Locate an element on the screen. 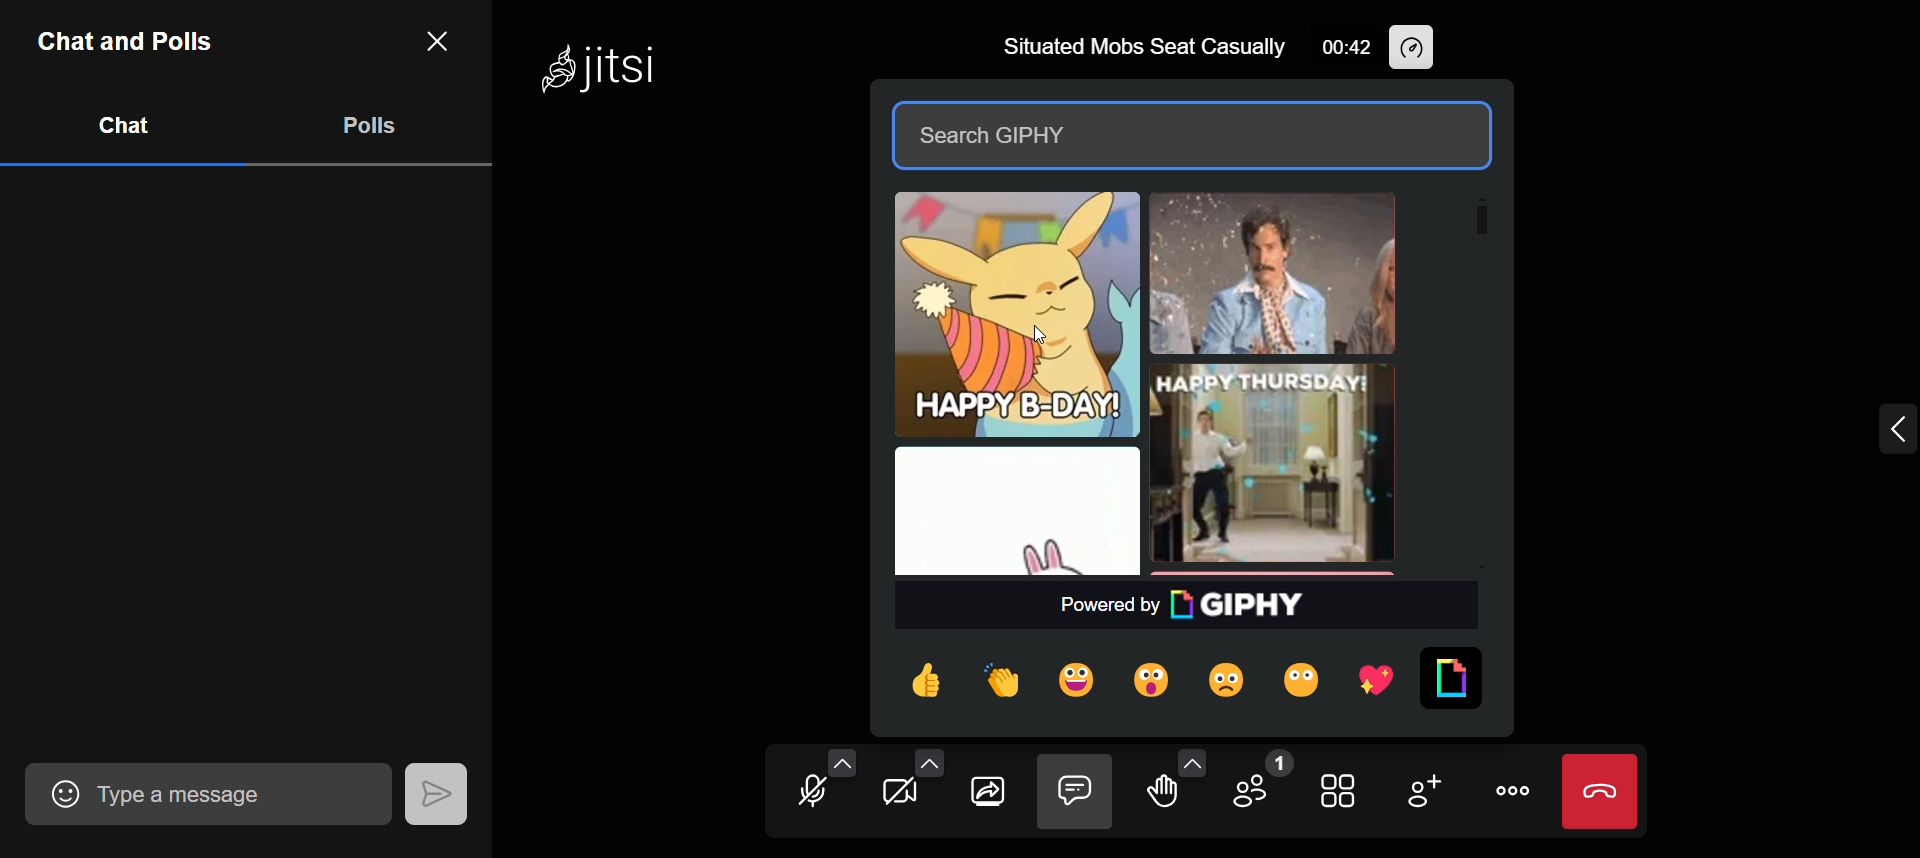  performance setting is located at coordinates (1412, 47).